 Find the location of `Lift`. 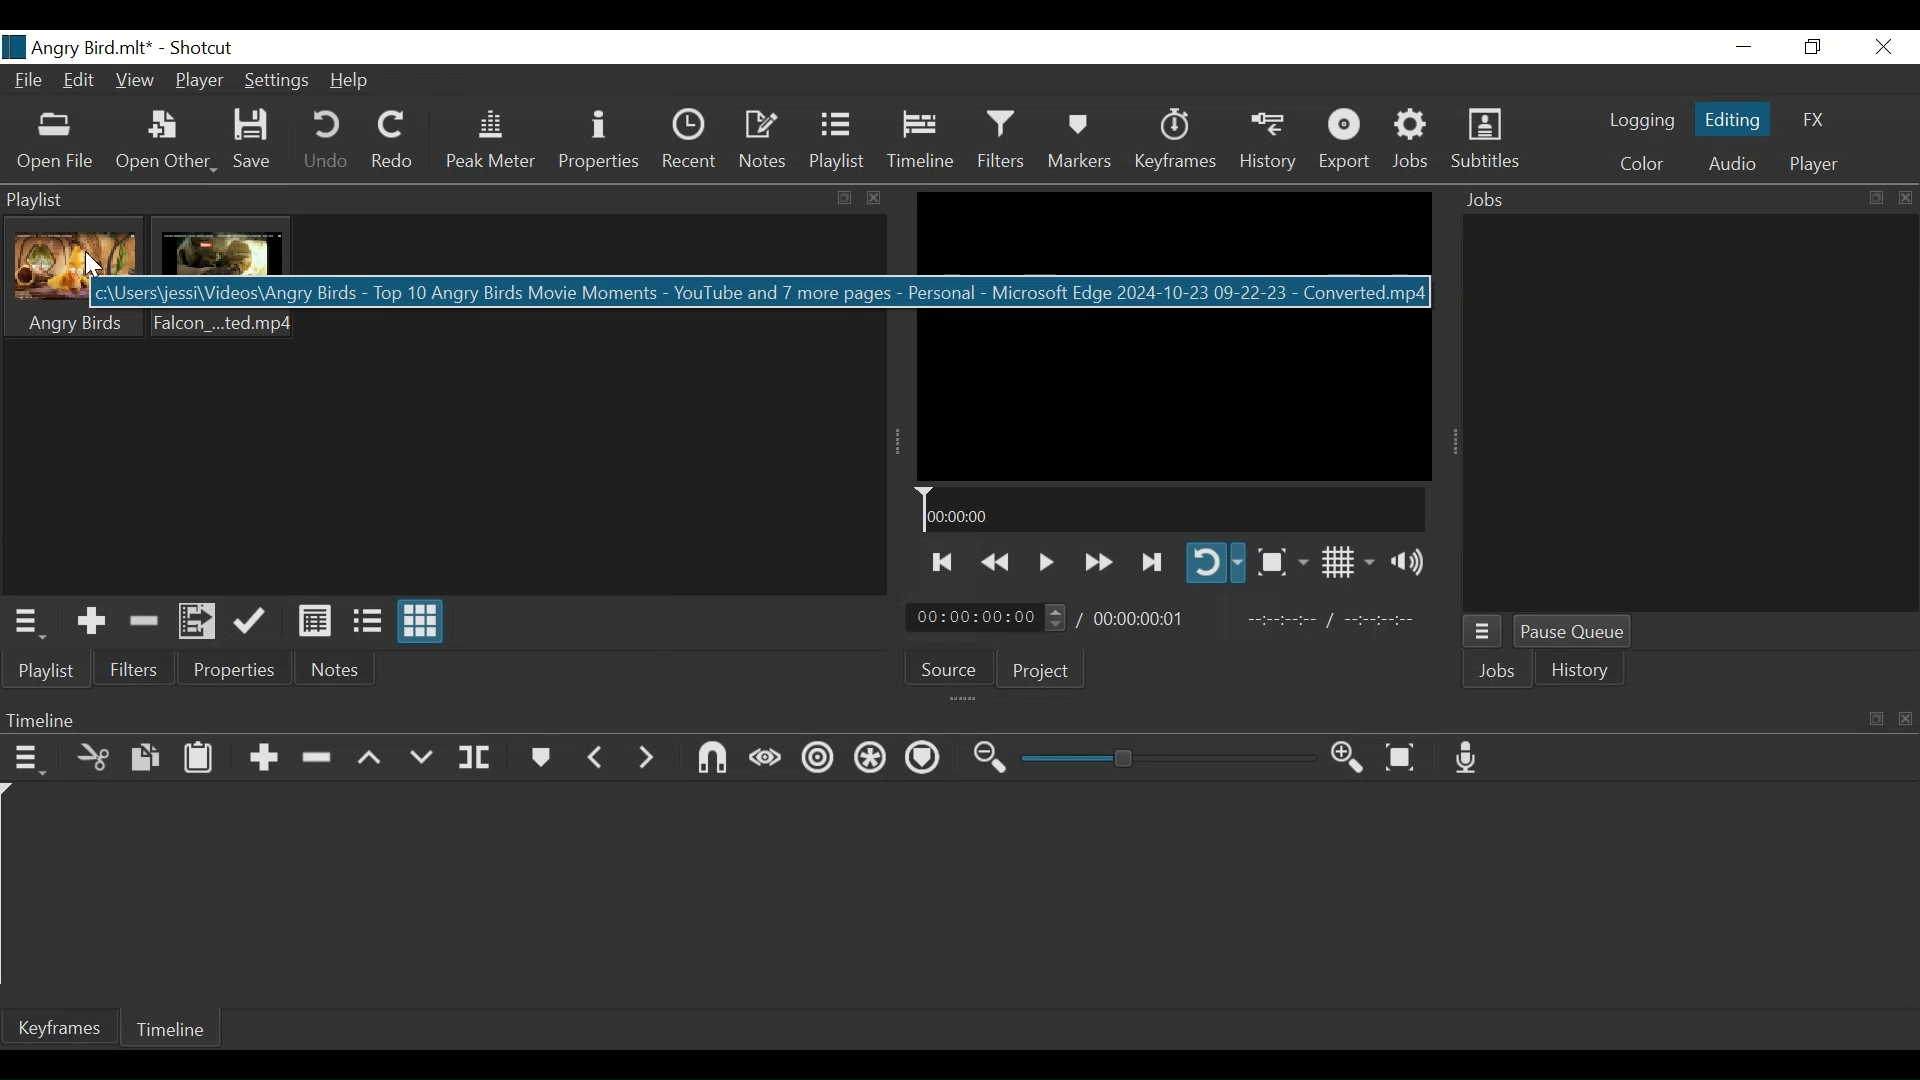

Lift is located at coordinates (370, 757).